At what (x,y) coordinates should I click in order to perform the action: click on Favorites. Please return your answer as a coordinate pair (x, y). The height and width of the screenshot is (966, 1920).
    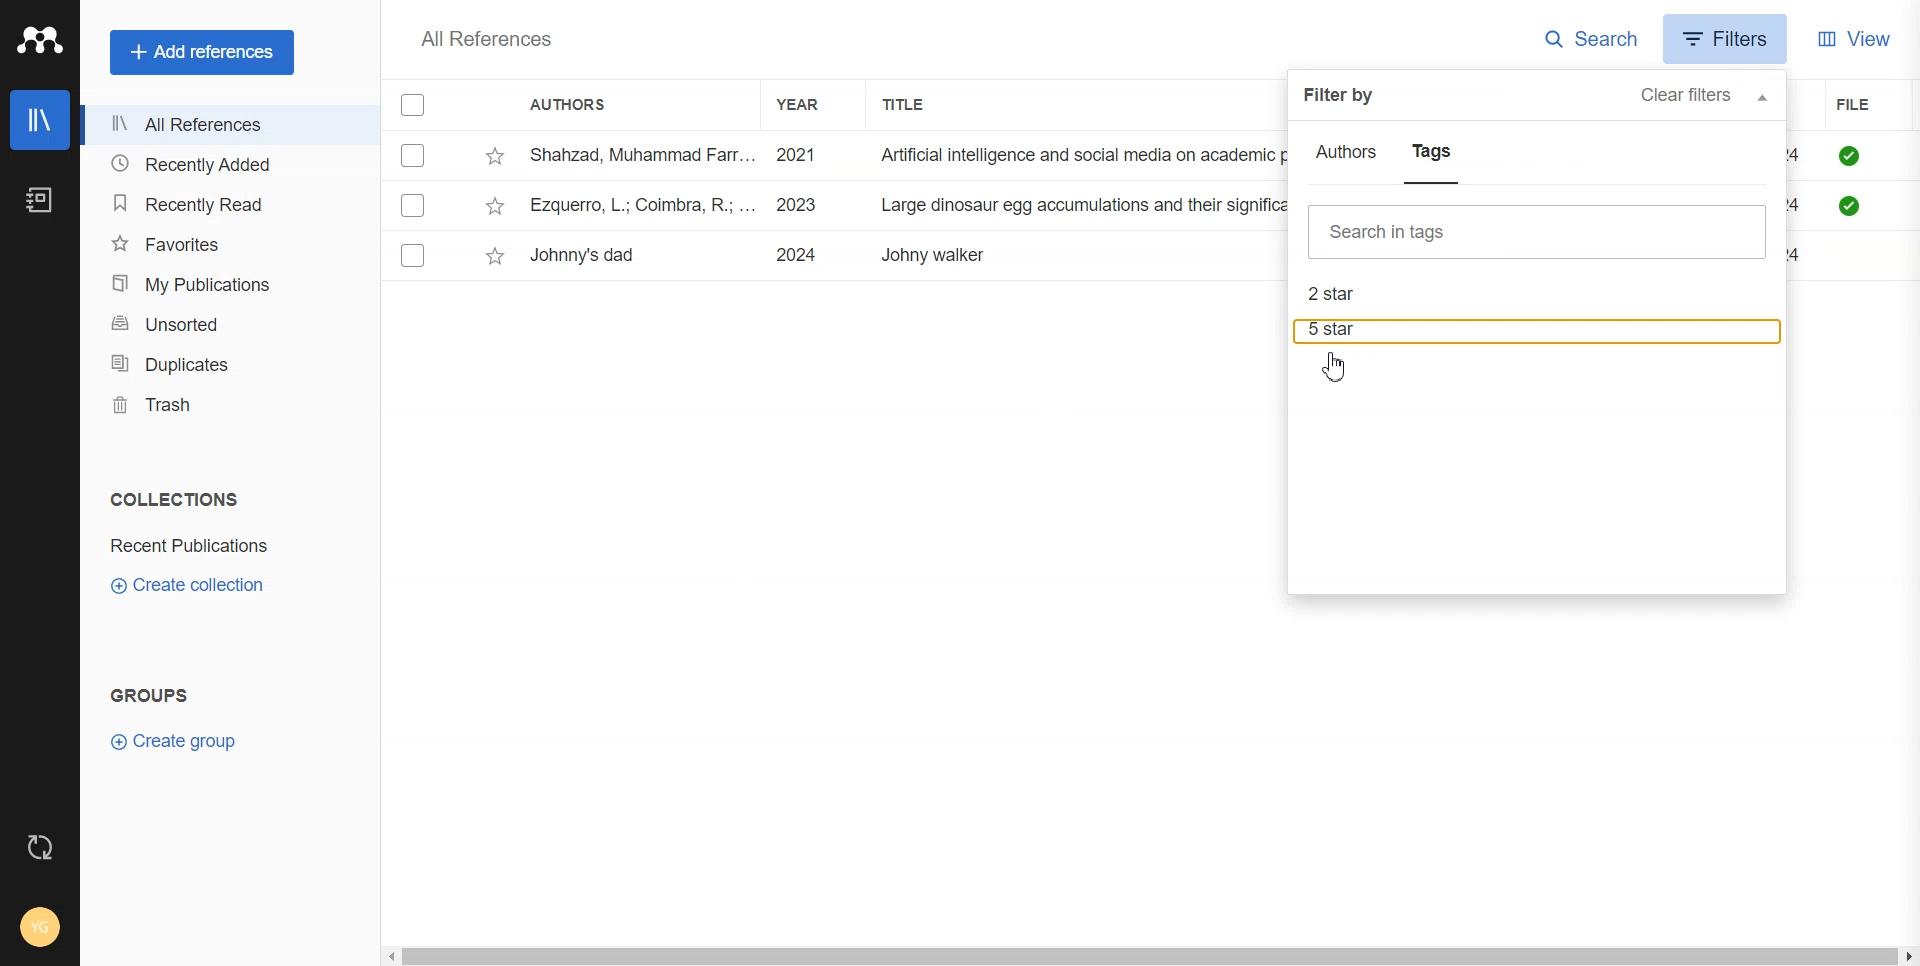
    Looking at the image, I should click on (224, 242).